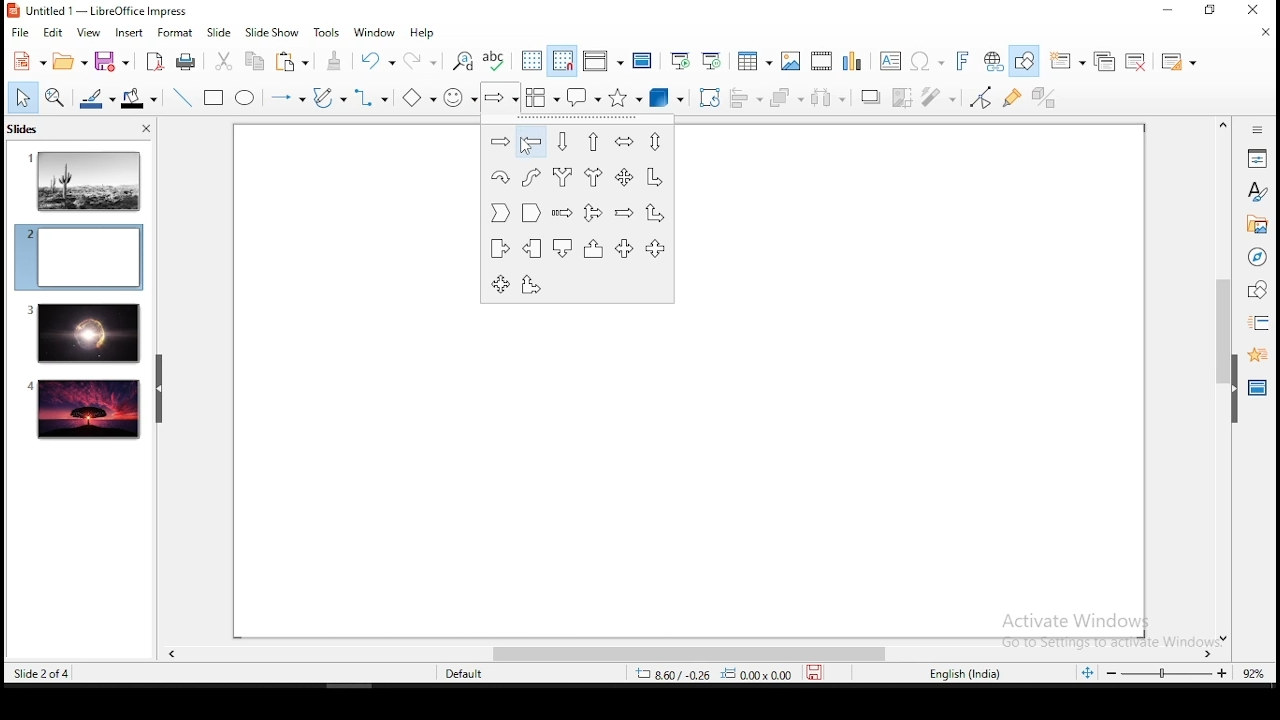  What do you see at coordinates (564, 62) in the screenshot?
I see `snap to grid` at bounding box center [564, 62].